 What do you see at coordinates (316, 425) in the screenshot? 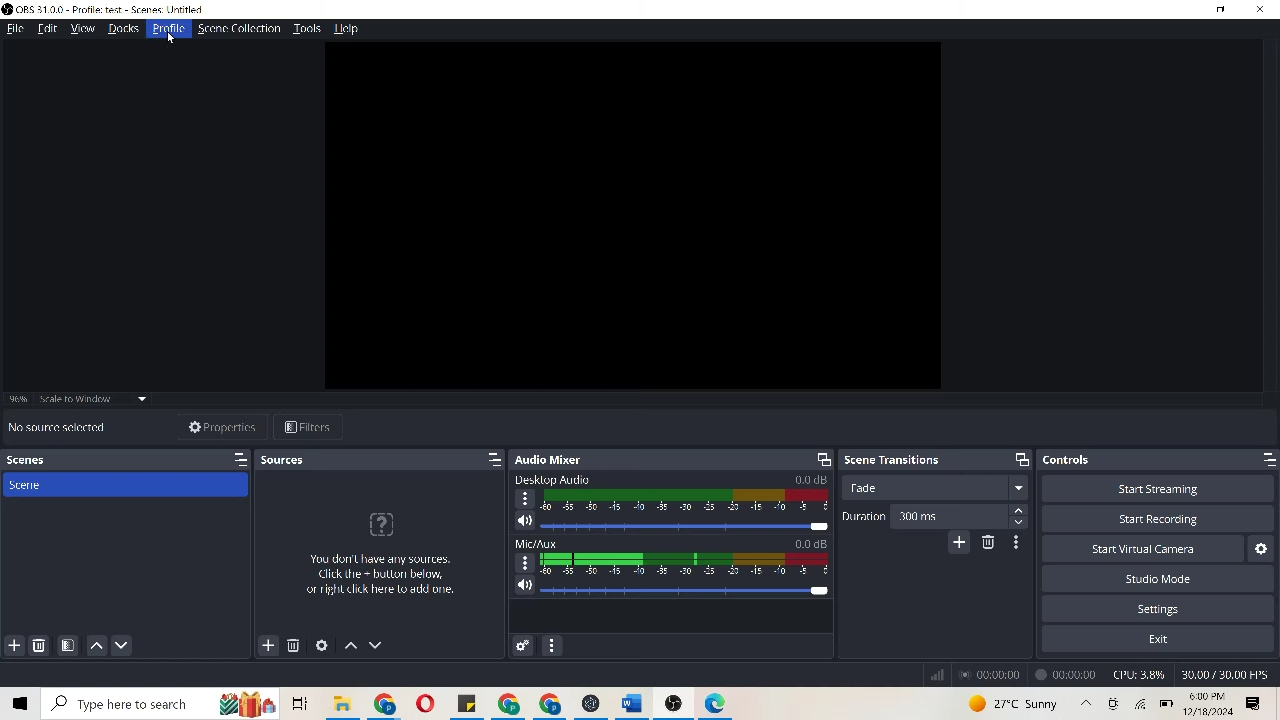
I see `filters` at bounding box center [316, 425].